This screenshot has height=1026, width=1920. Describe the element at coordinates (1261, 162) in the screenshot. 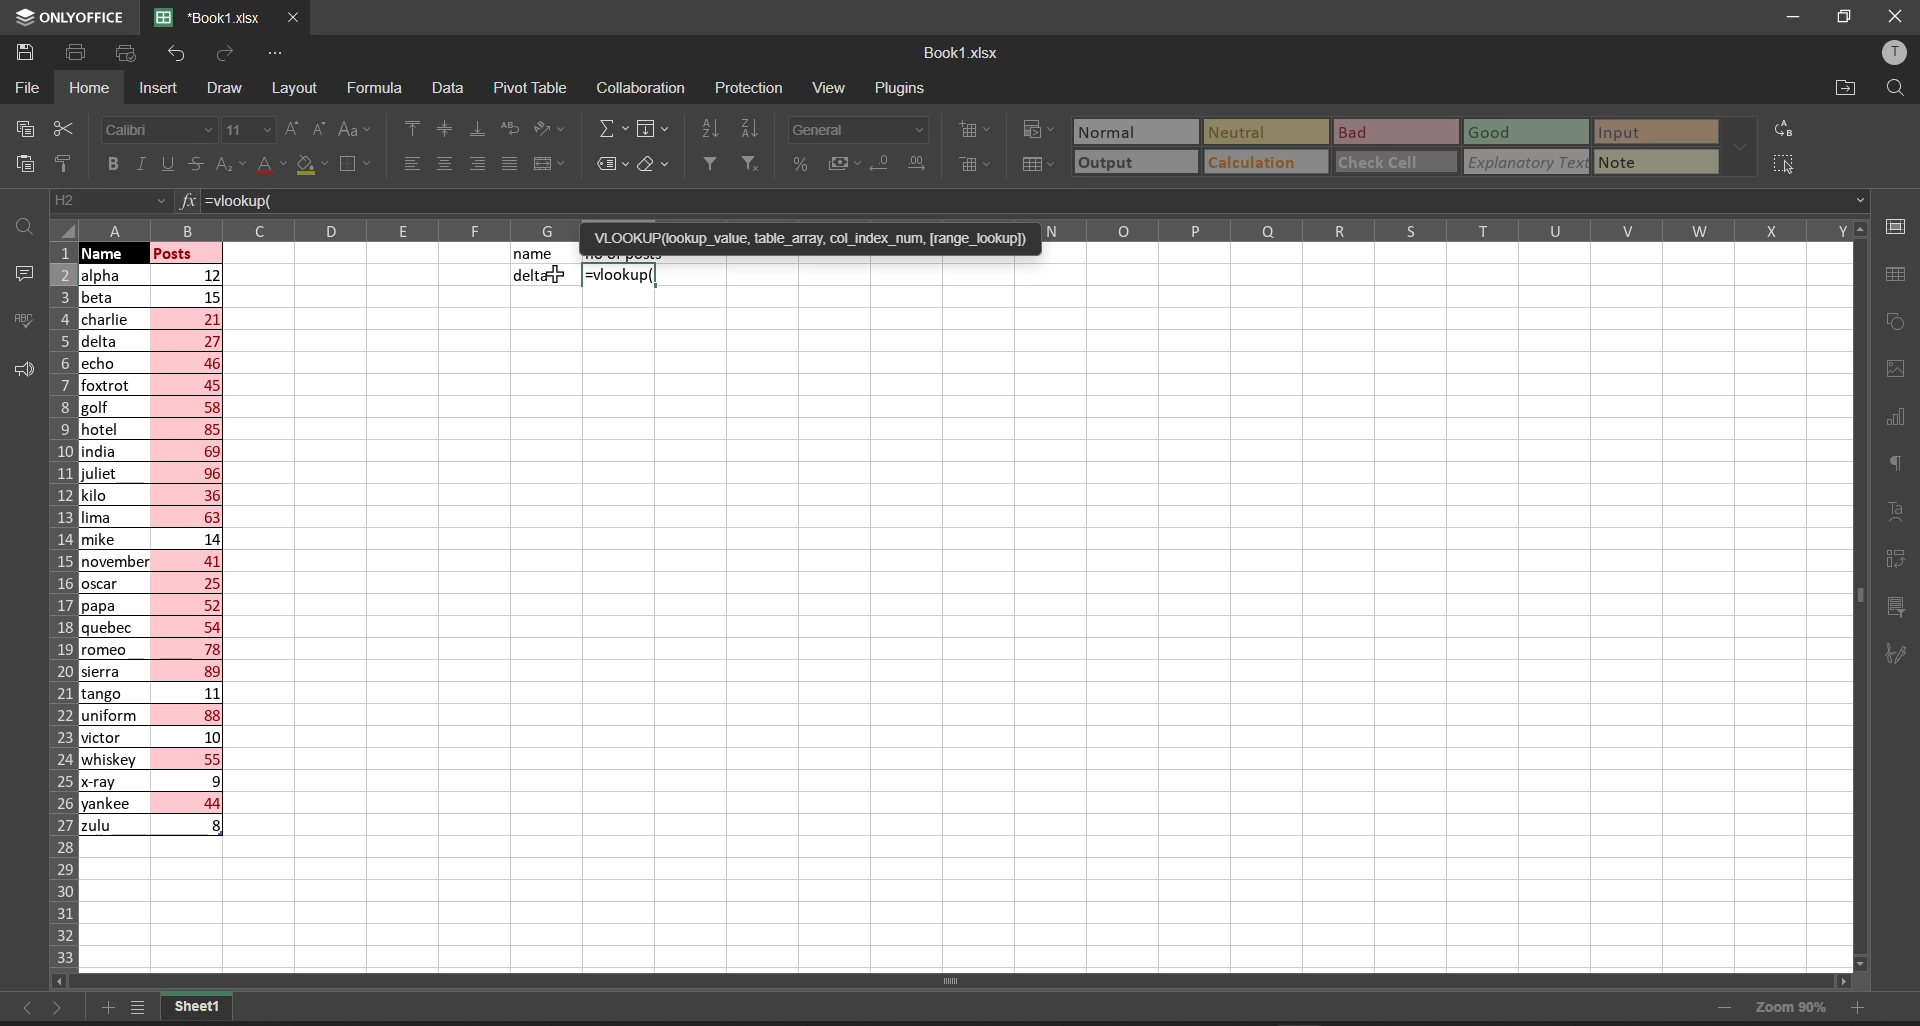

I see `calculation` at that location.